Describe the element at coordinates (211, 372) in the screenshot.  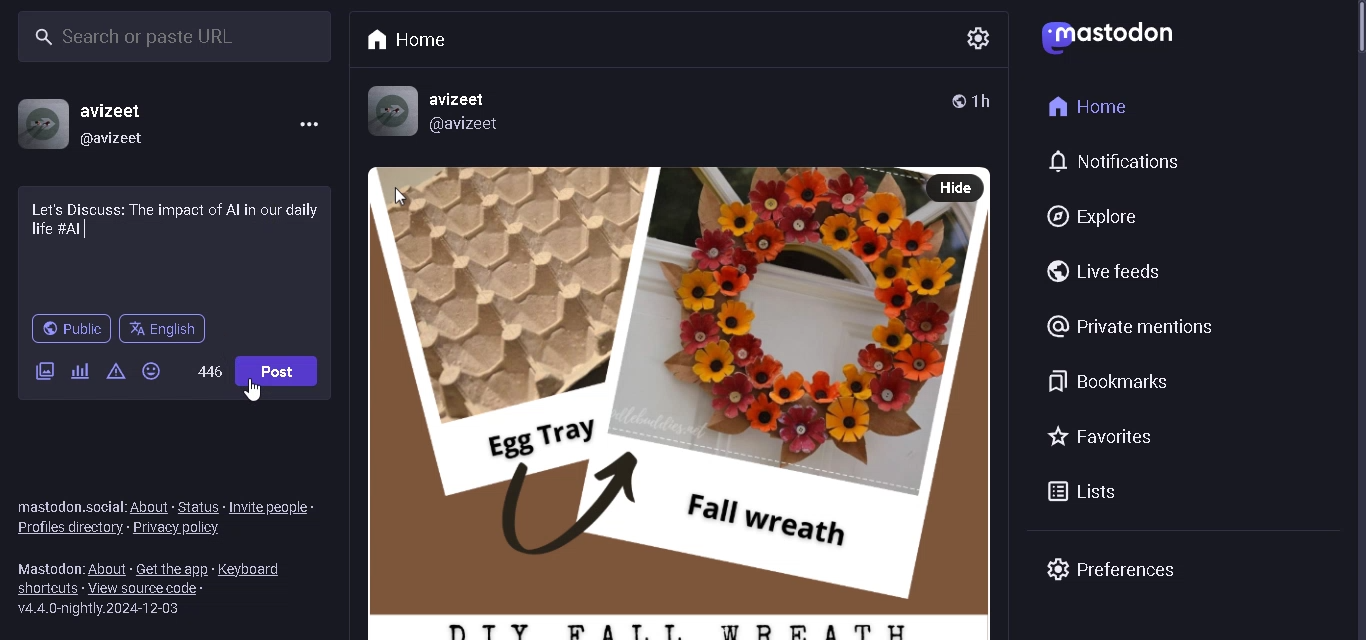
I see `WORD LIMIT` at that location.